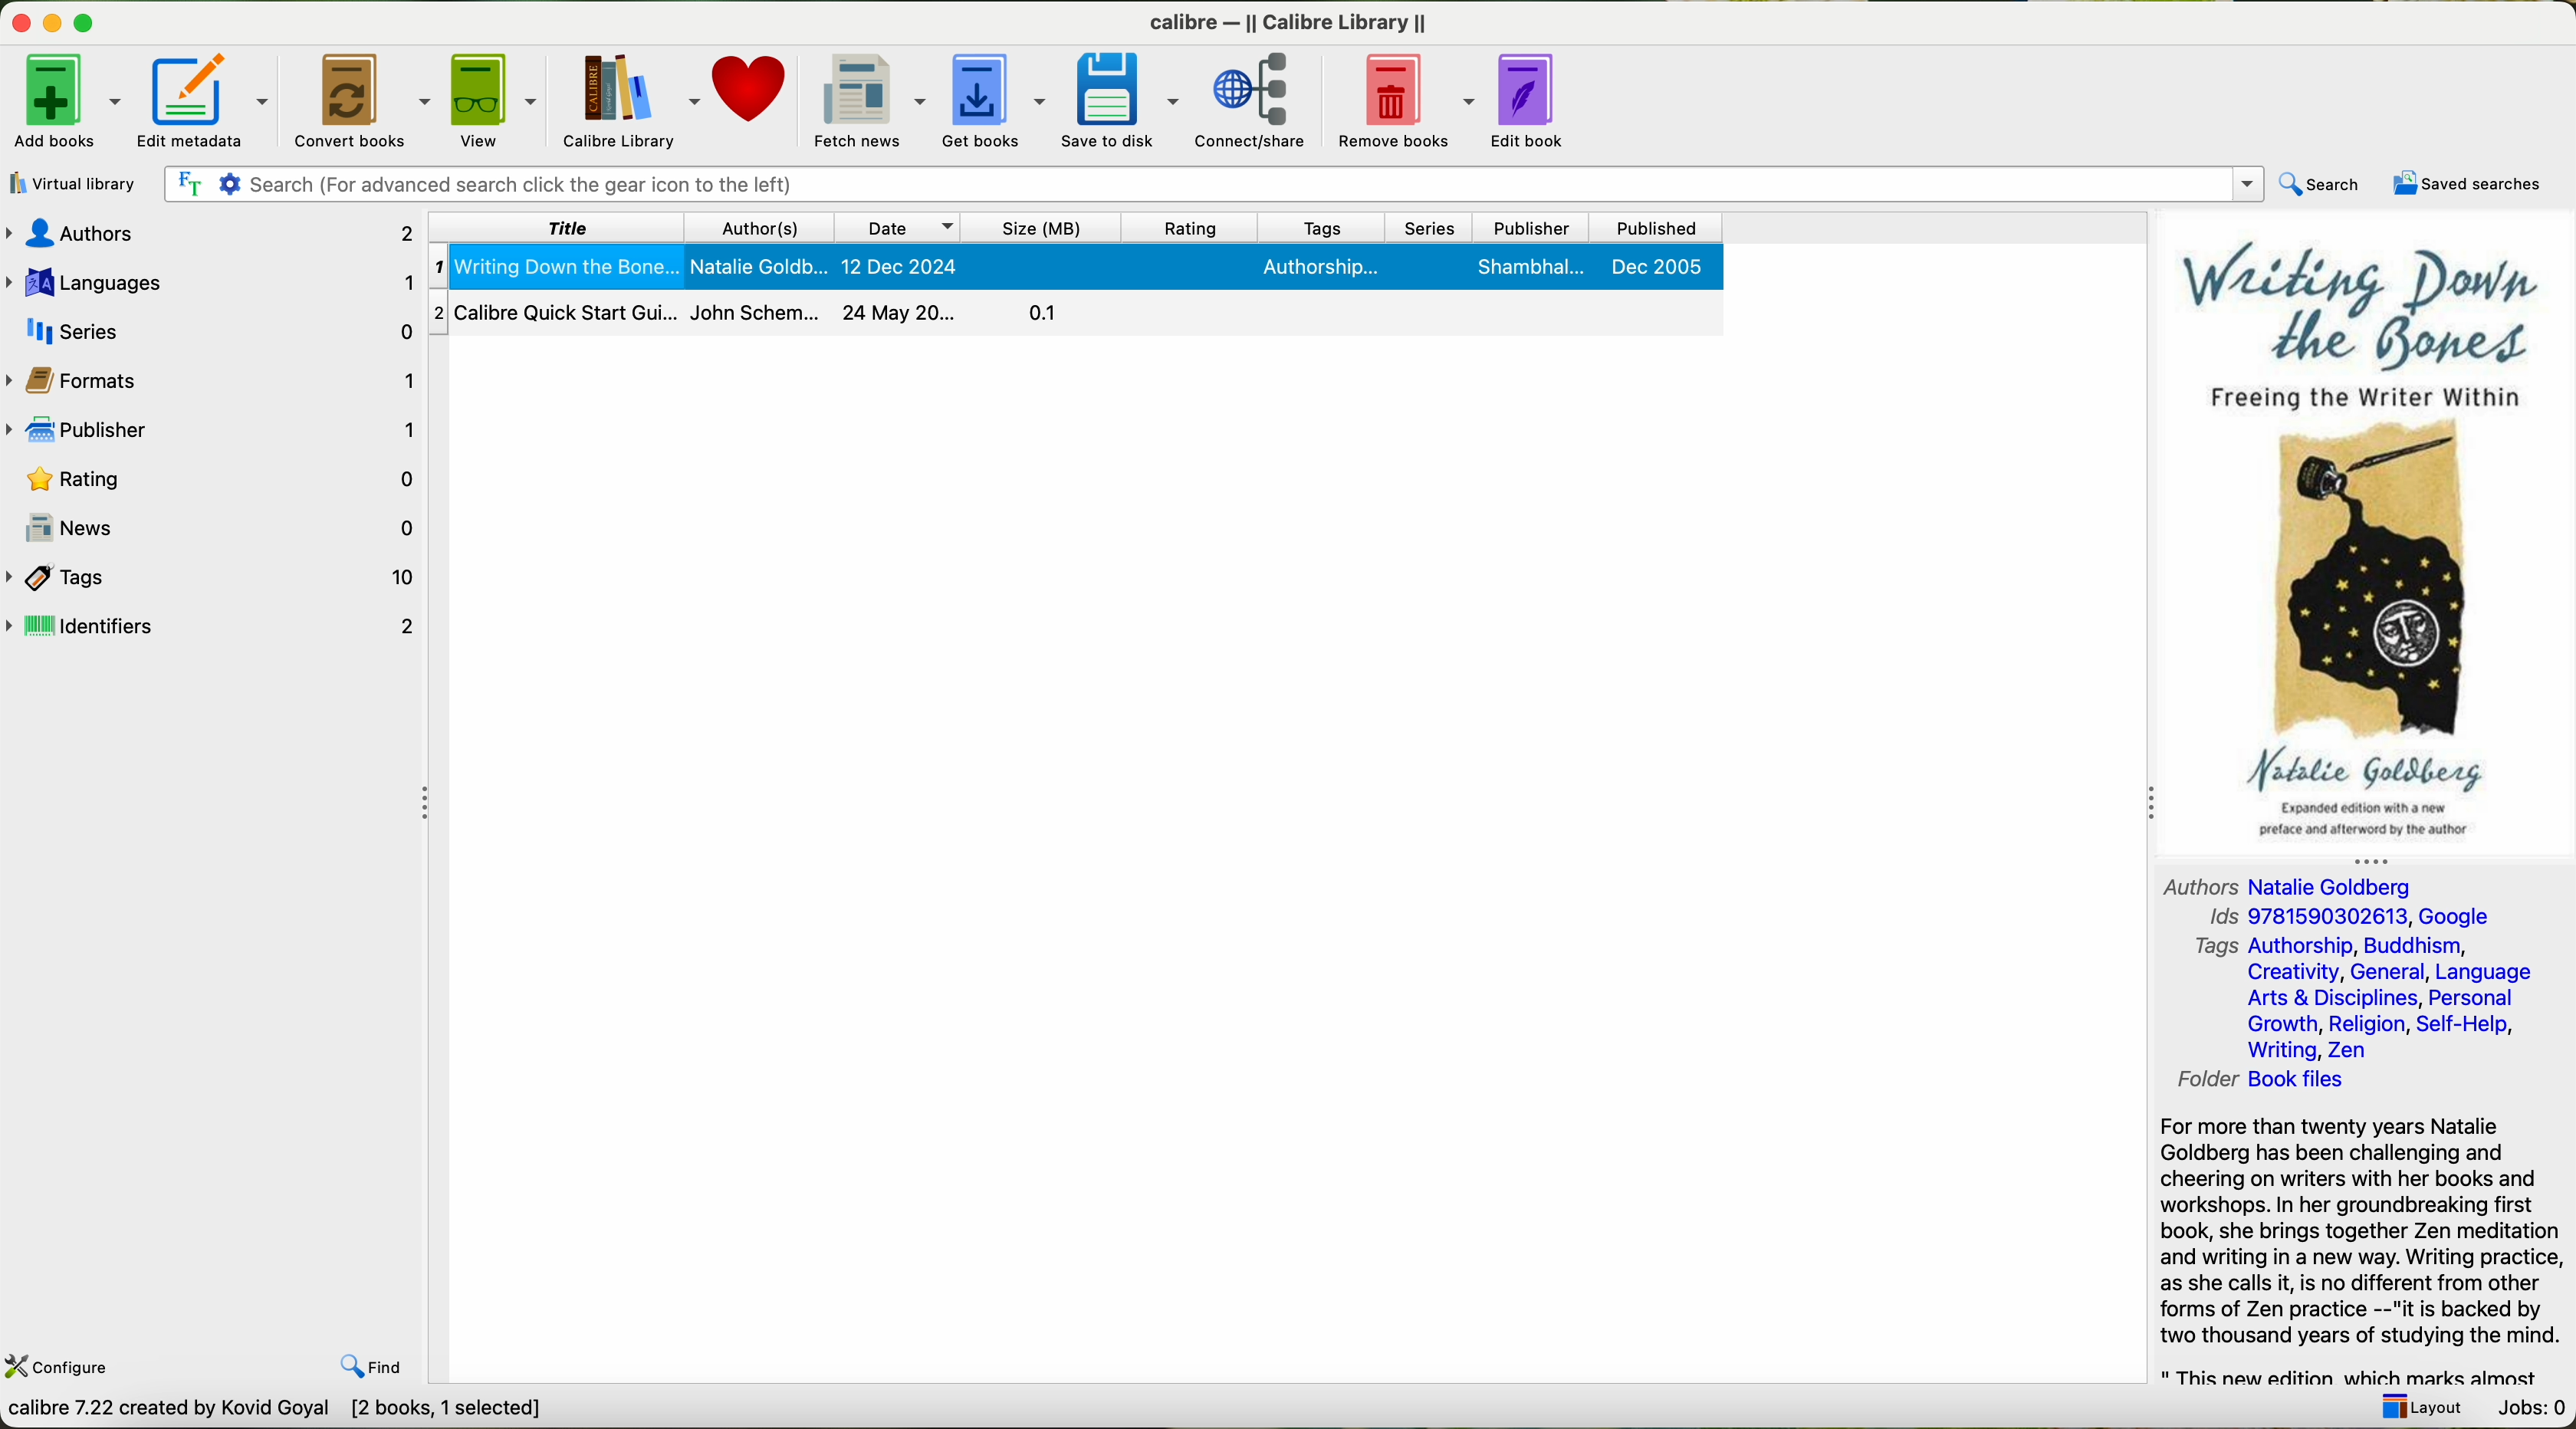  What do you see at coordinates (100, 382) in the screenshot?
I see `format` at bounding box center [100, 382].